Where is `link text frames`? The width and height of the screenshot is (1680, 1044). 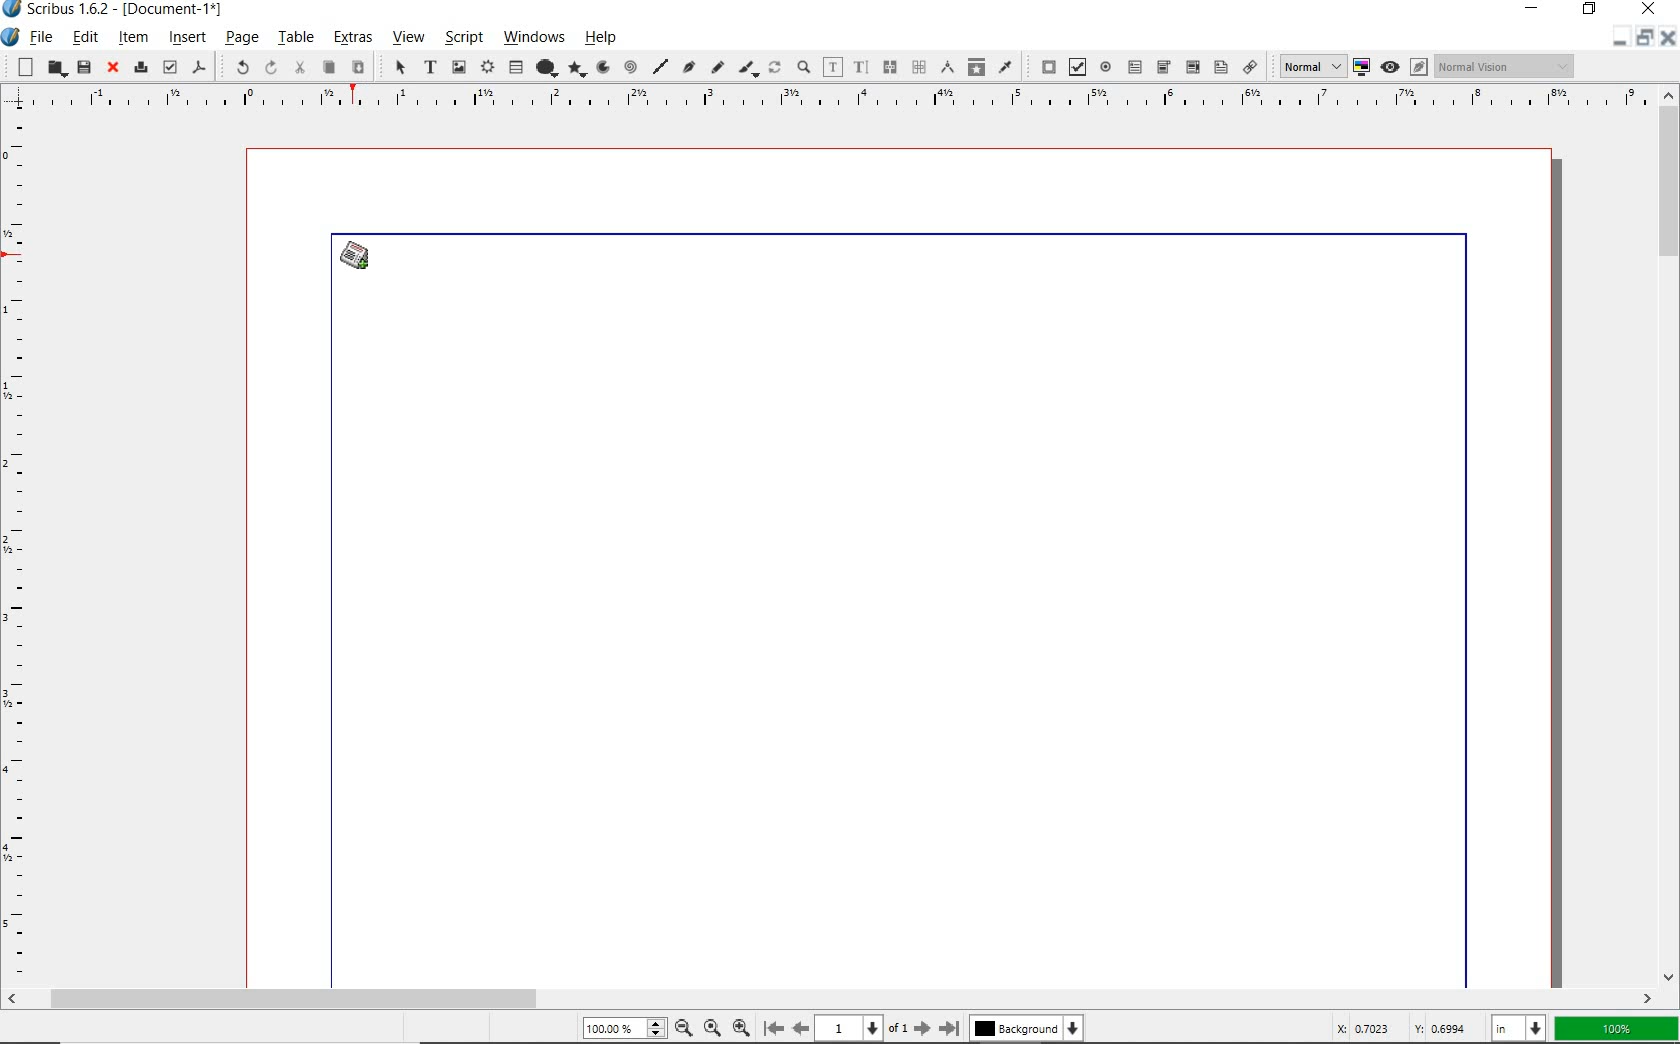
link text frames is located at coordinates (889, 67).